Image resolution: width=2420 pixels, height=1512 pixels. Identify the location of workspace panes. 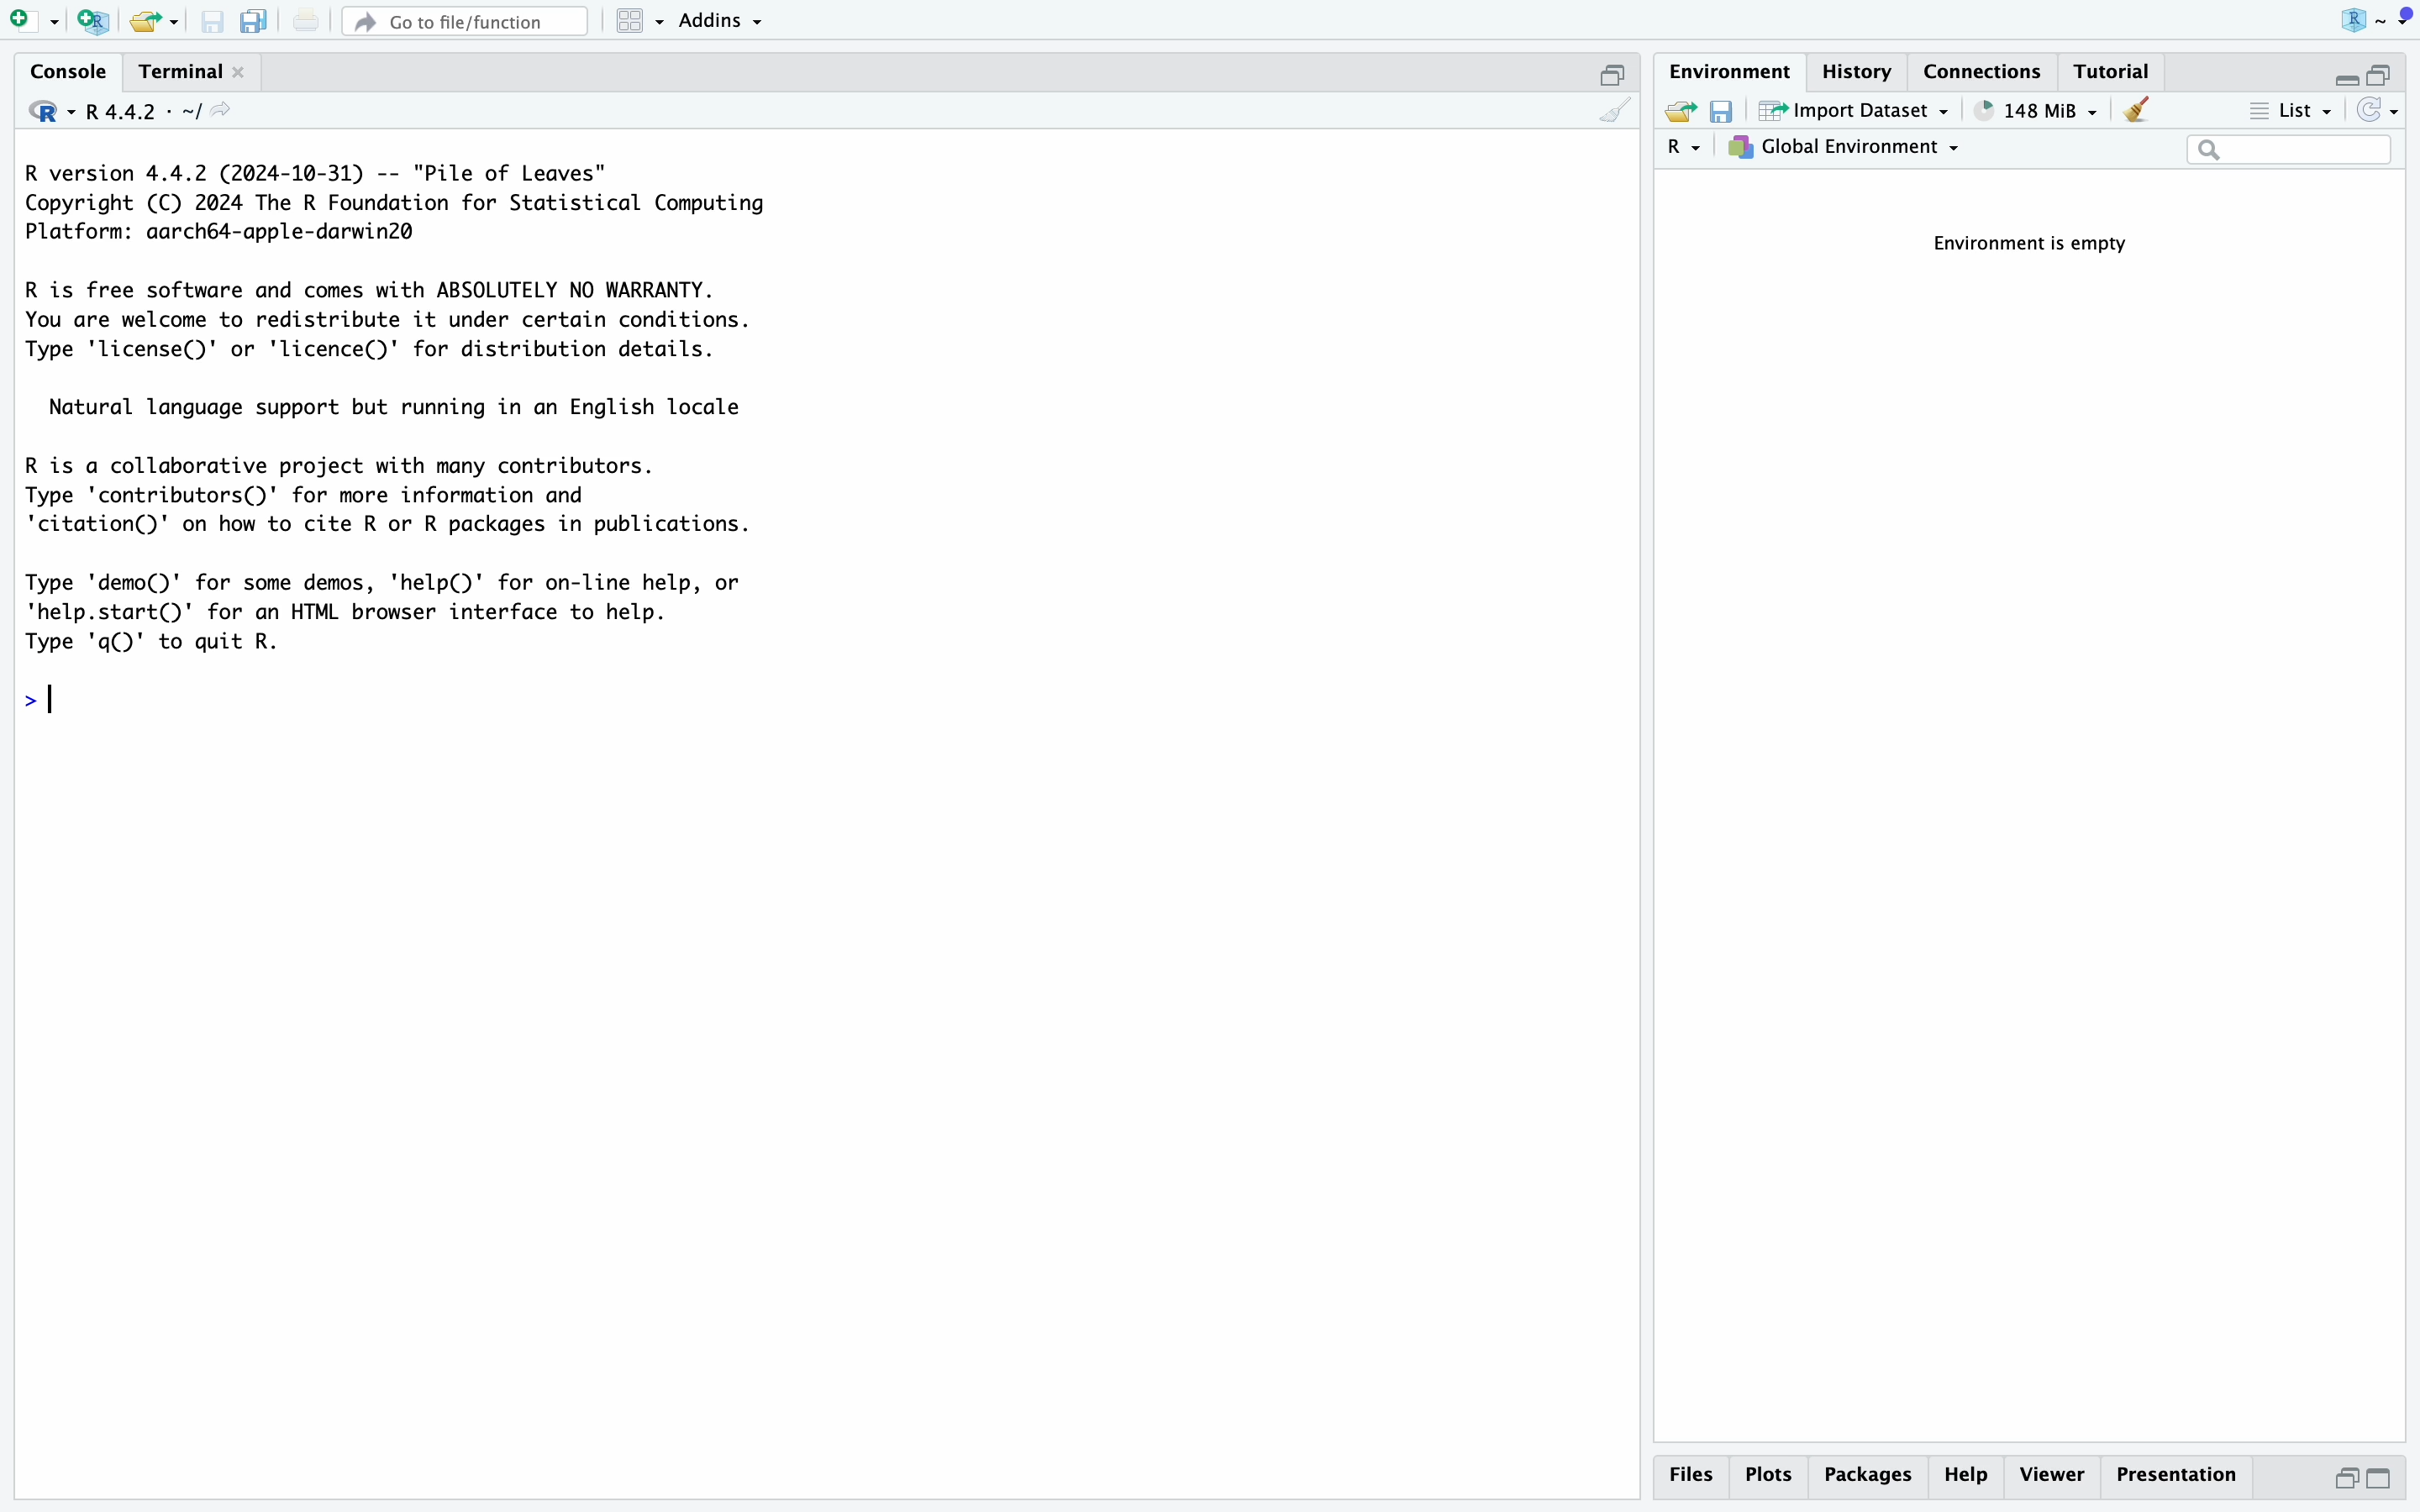
(640, 21).